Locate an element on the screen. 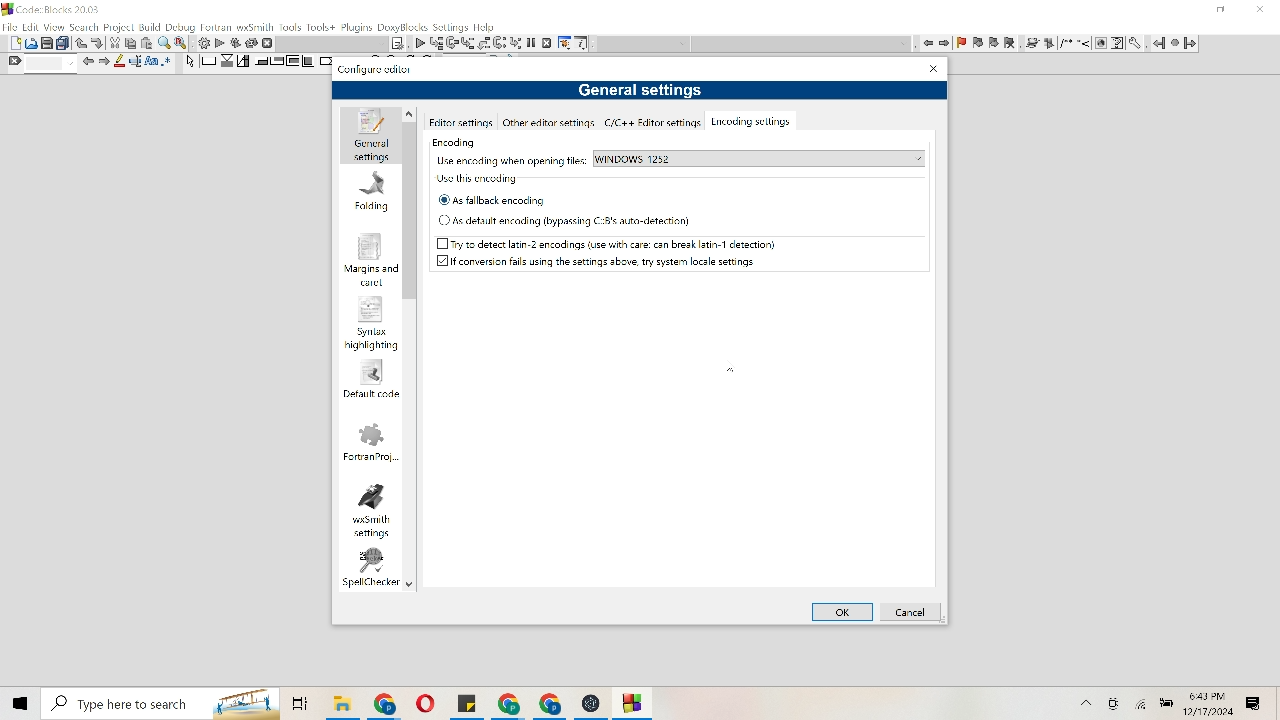 The width and height of the screenshot is (1280, 720). spell checker is located at coordinates (371, 567).